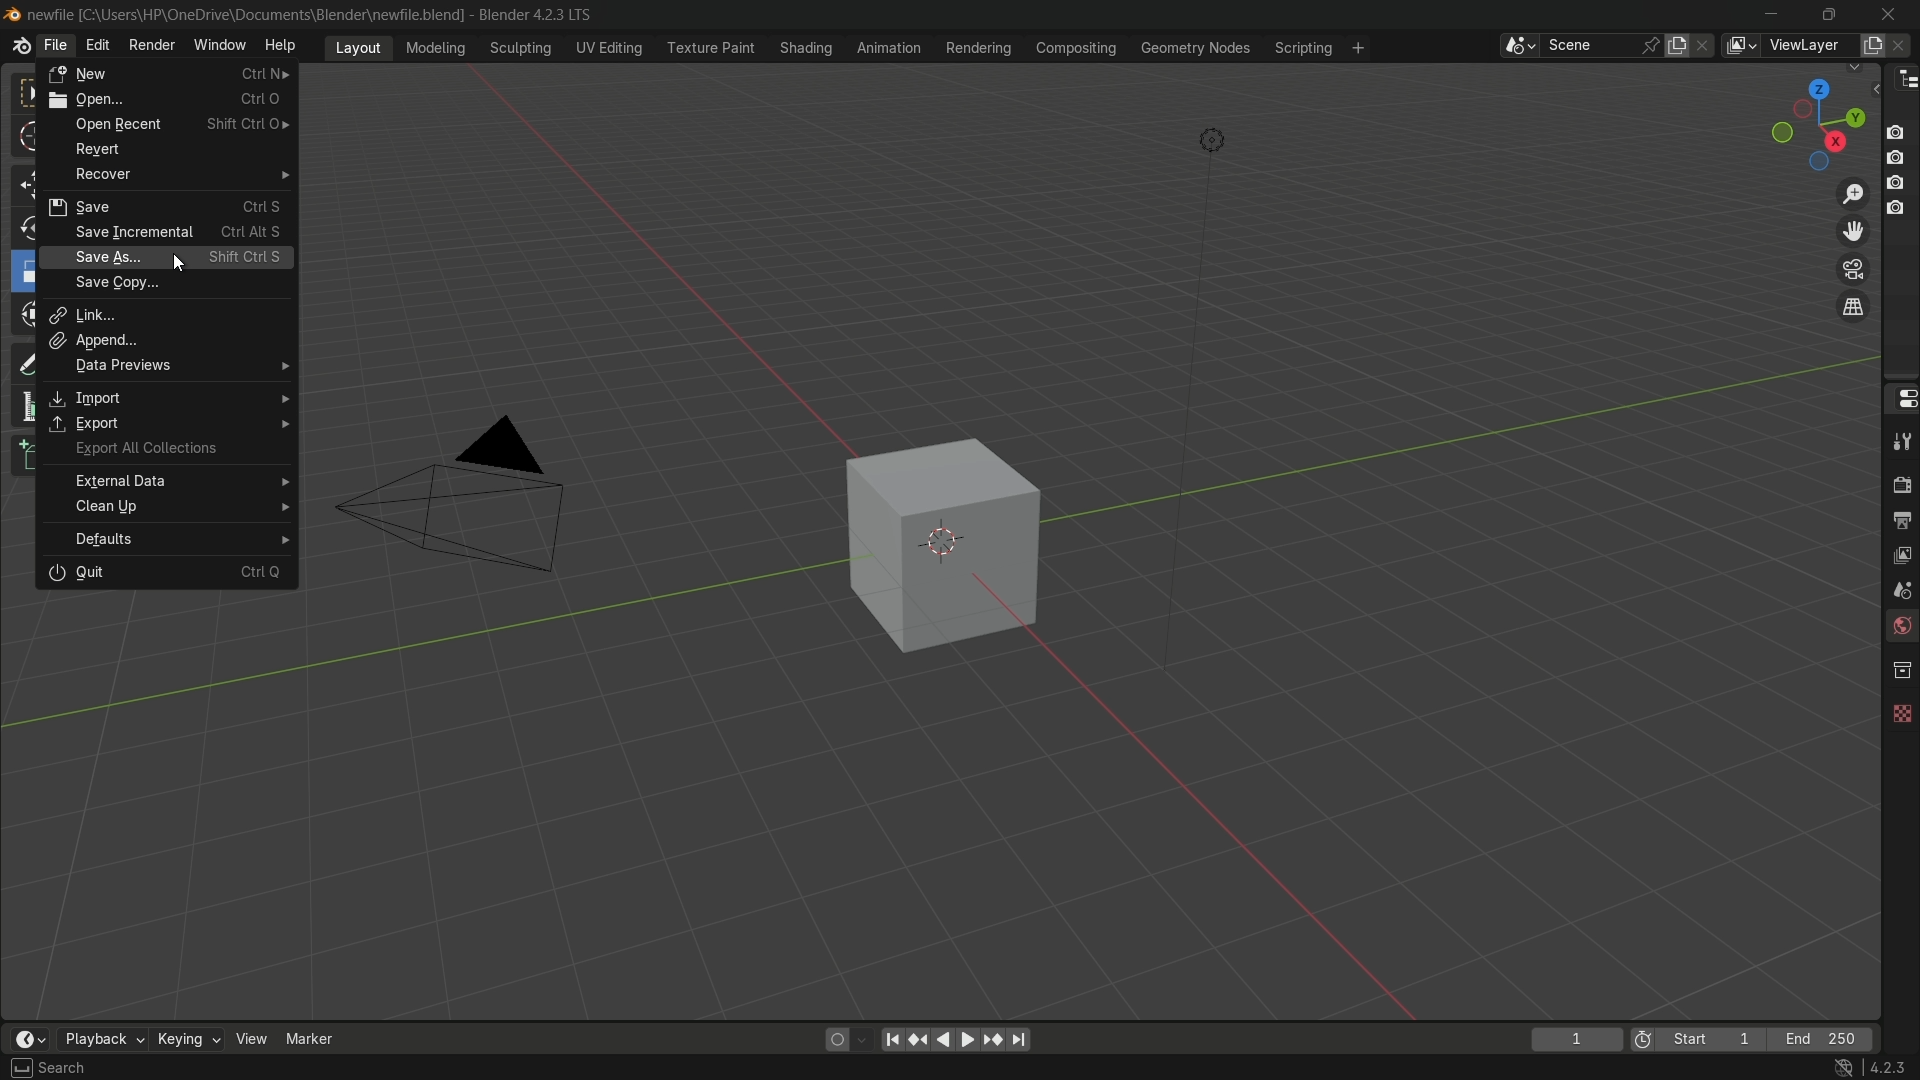  I want to click on remove view layer, so click(1903, 44).